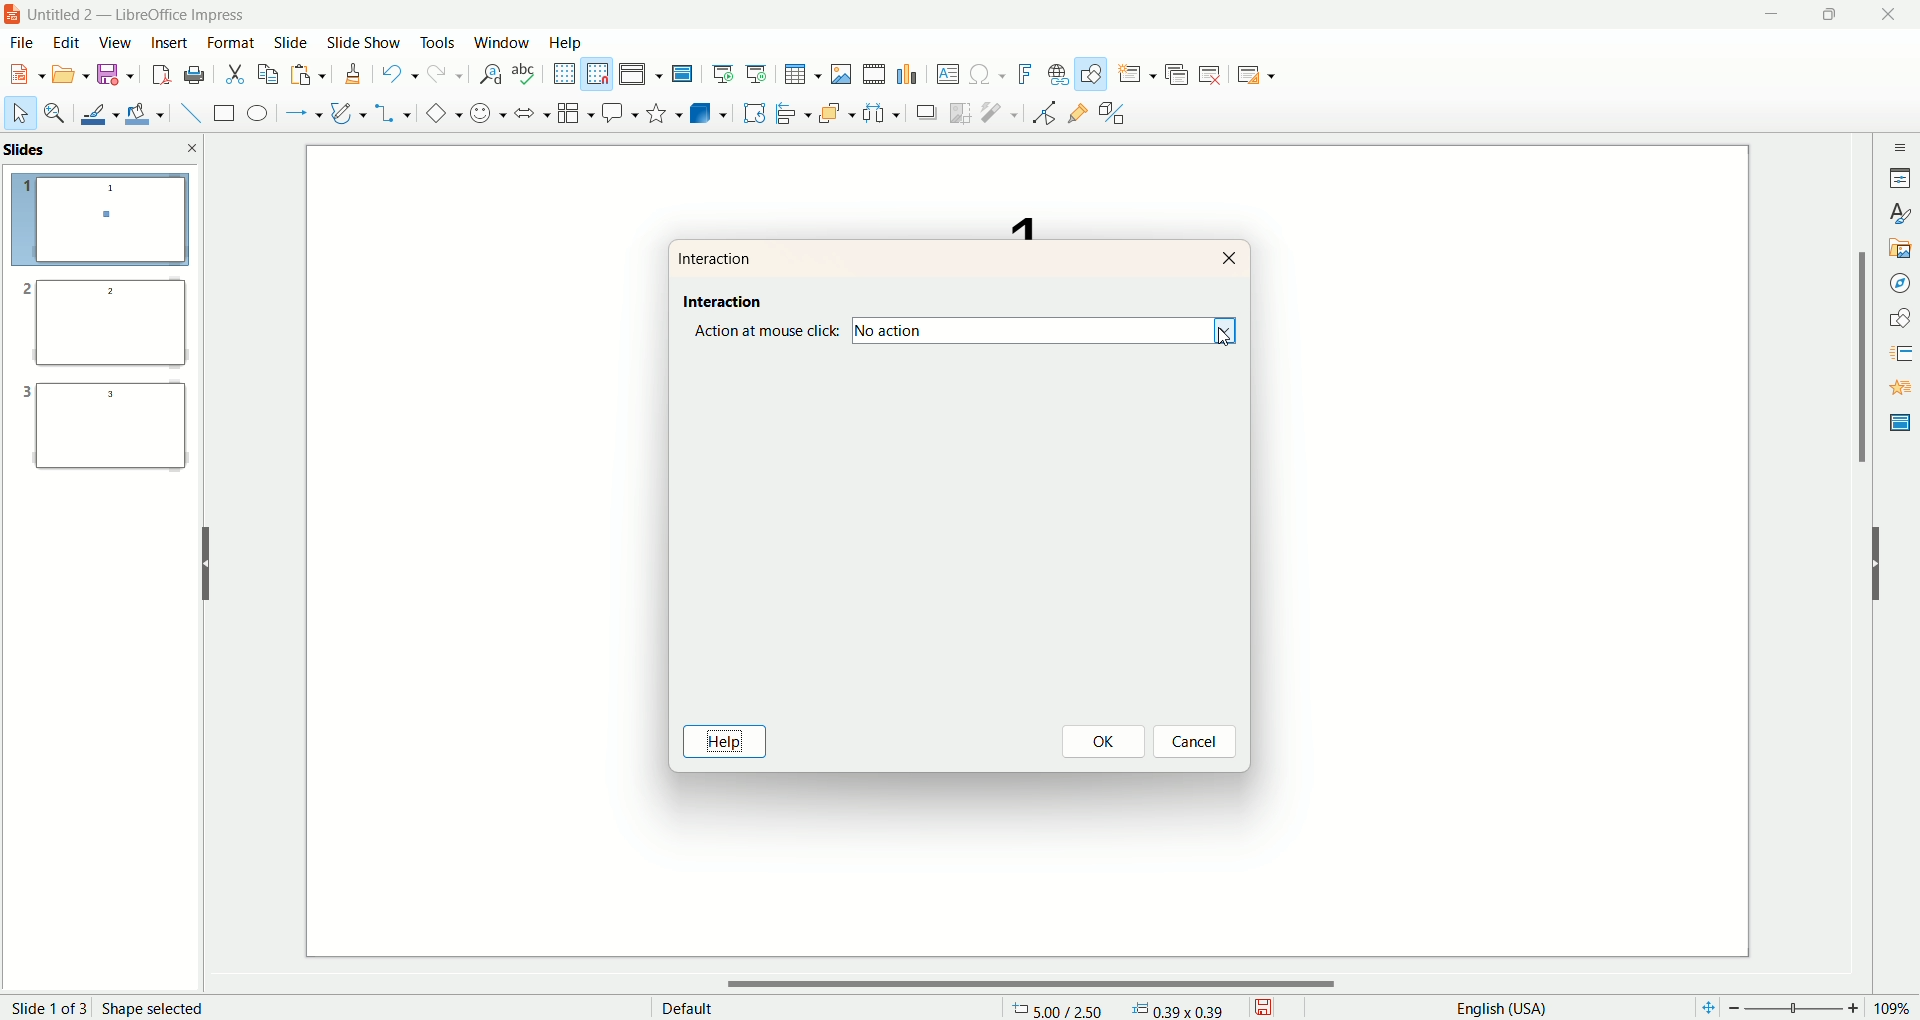 This screenshot has width=1920, height=1020. Describe the element at coordinates (1803, 1008) in the screenshot. I see `zoom factor` at that location.